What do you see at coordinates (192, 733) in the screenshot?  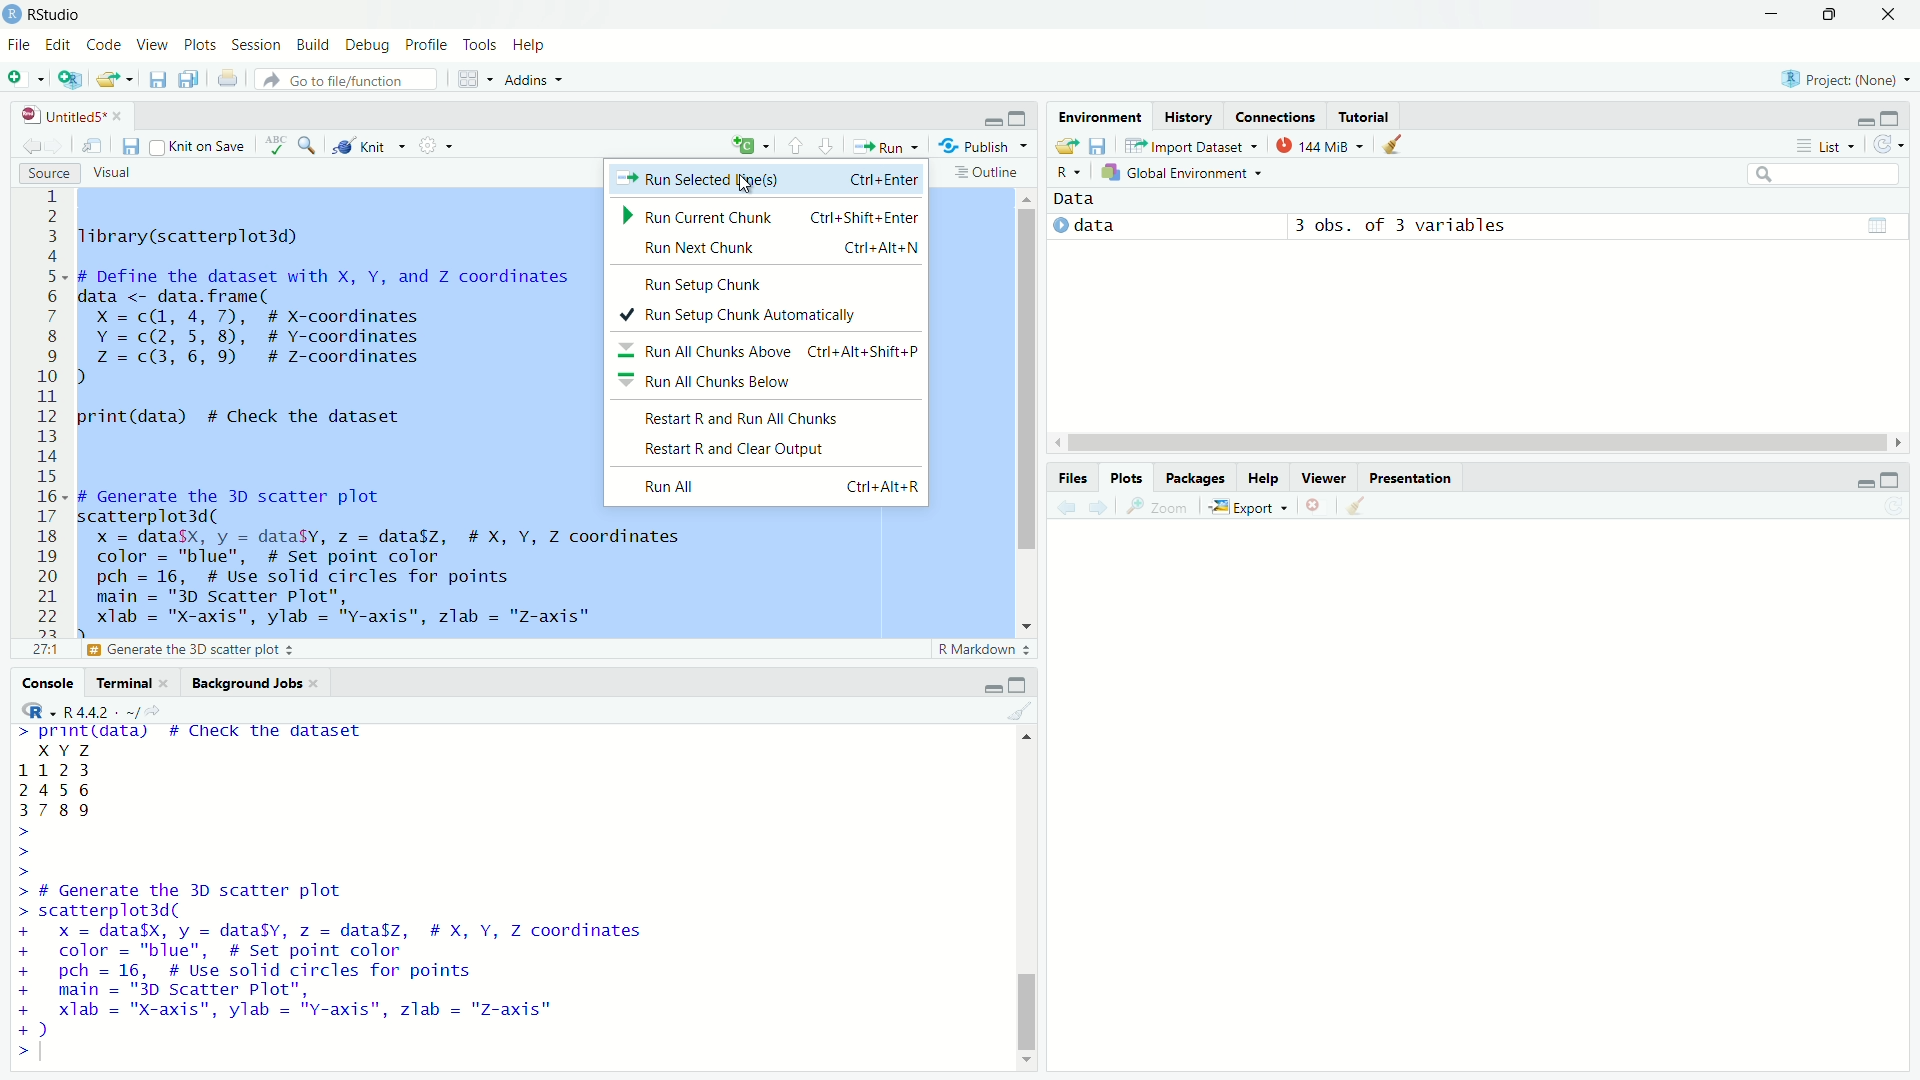 I see `> print(data) # Check the dataset` at bounding box center [192, 733].